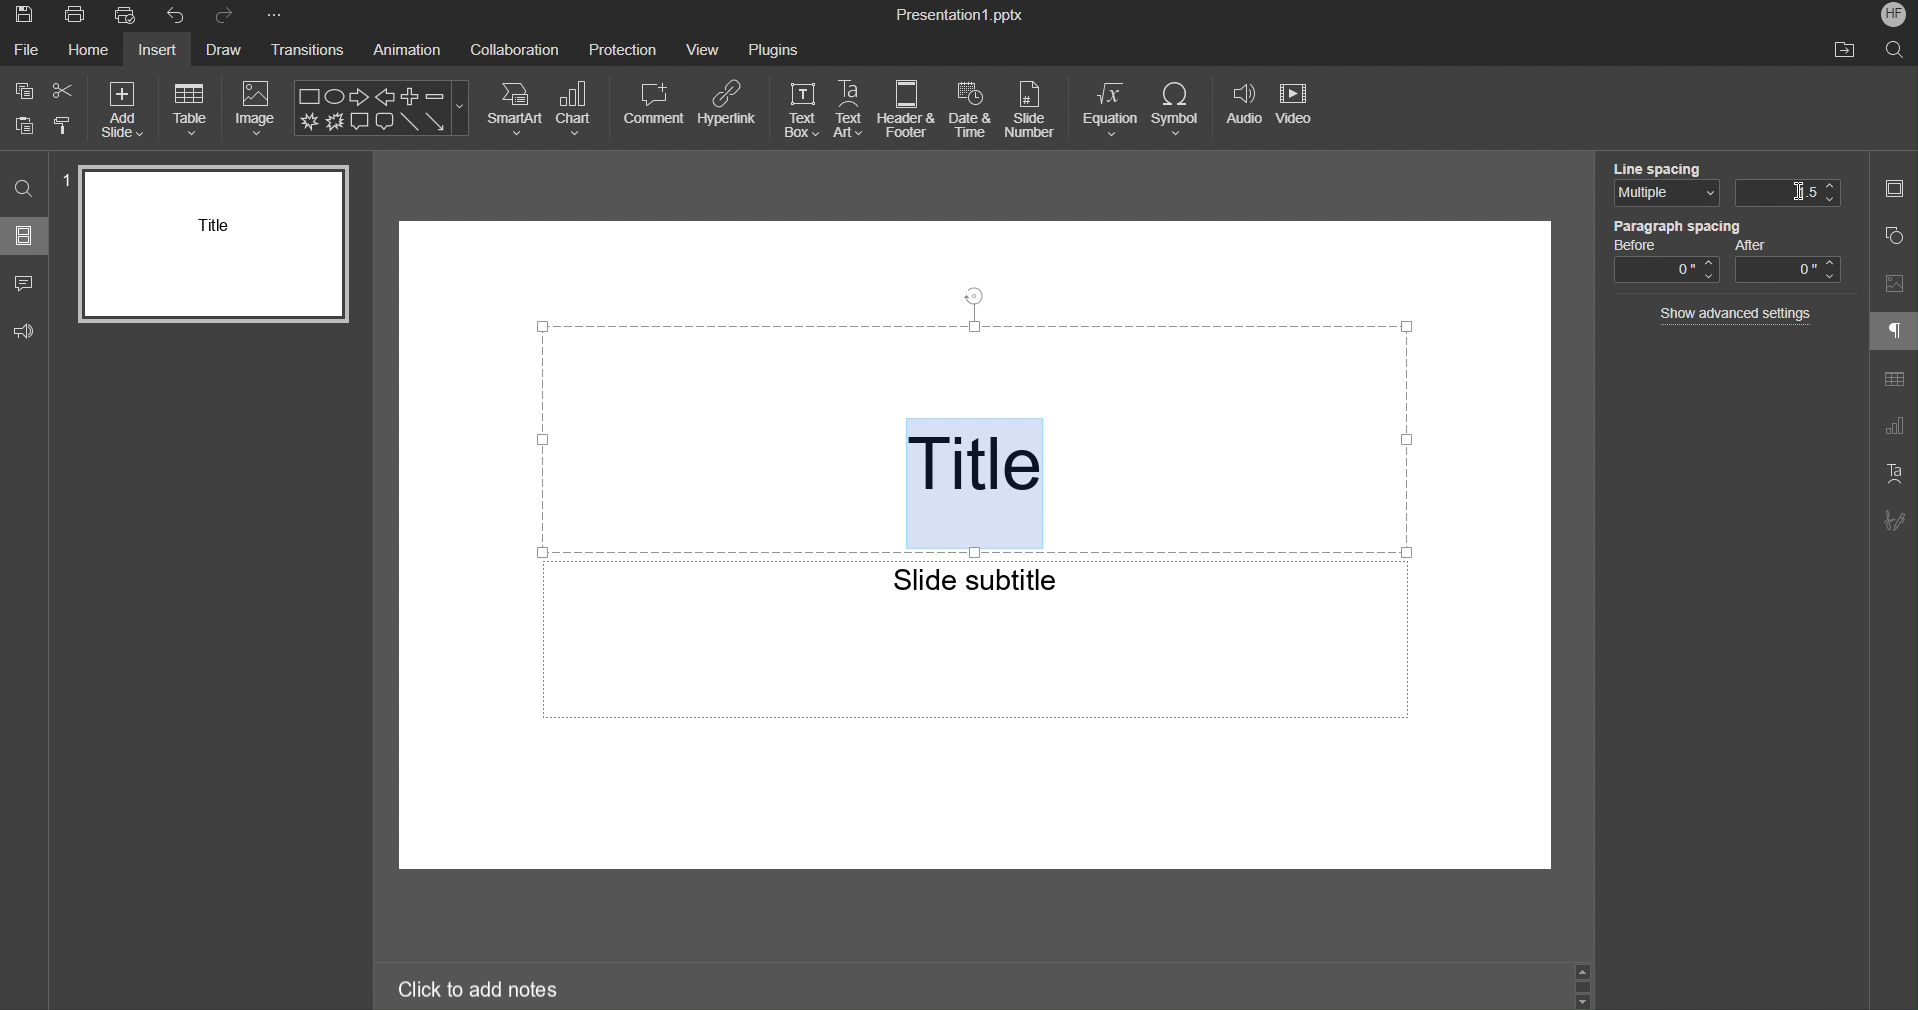  I want to click on Image, so click(257, 110).